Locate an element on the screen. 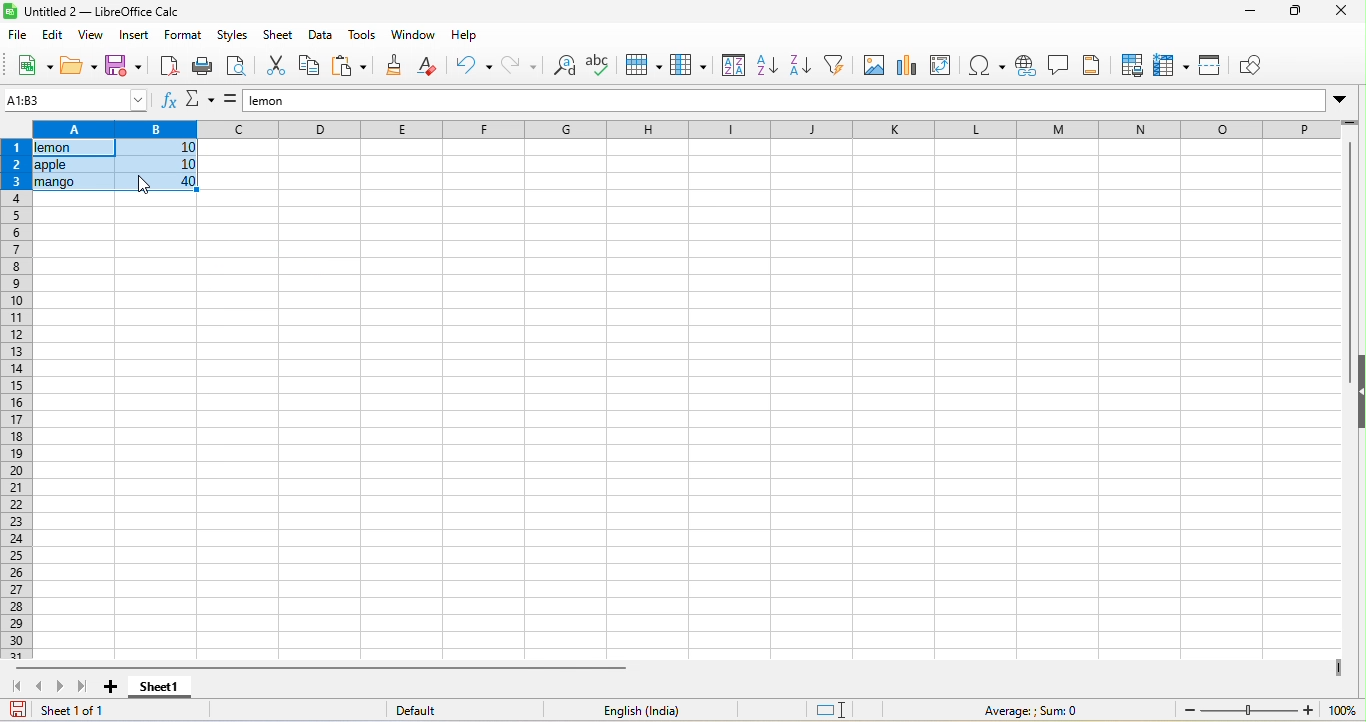 This screenshot has height=722, width=1366. print is located at coordinates (203, 67).